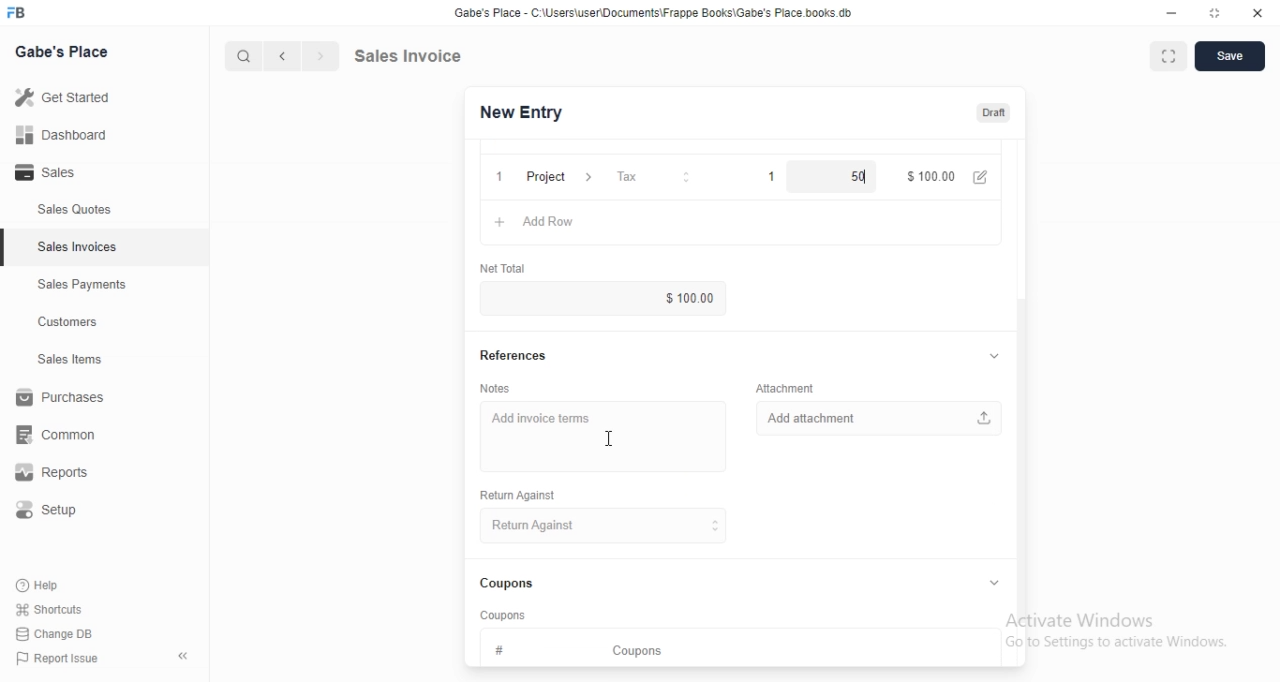  What do you see at coordinates (879, 420) in the screenshot?
I see `Add attachment` at bounding box center [879, 420].